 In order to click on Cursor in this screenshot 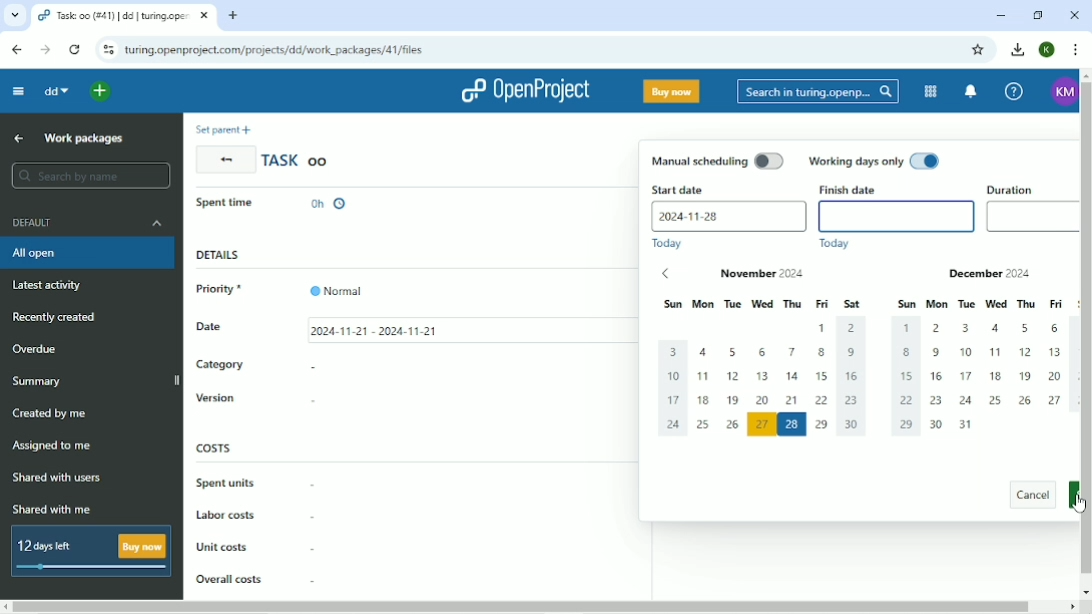, I will do `click(1077, 505)`.